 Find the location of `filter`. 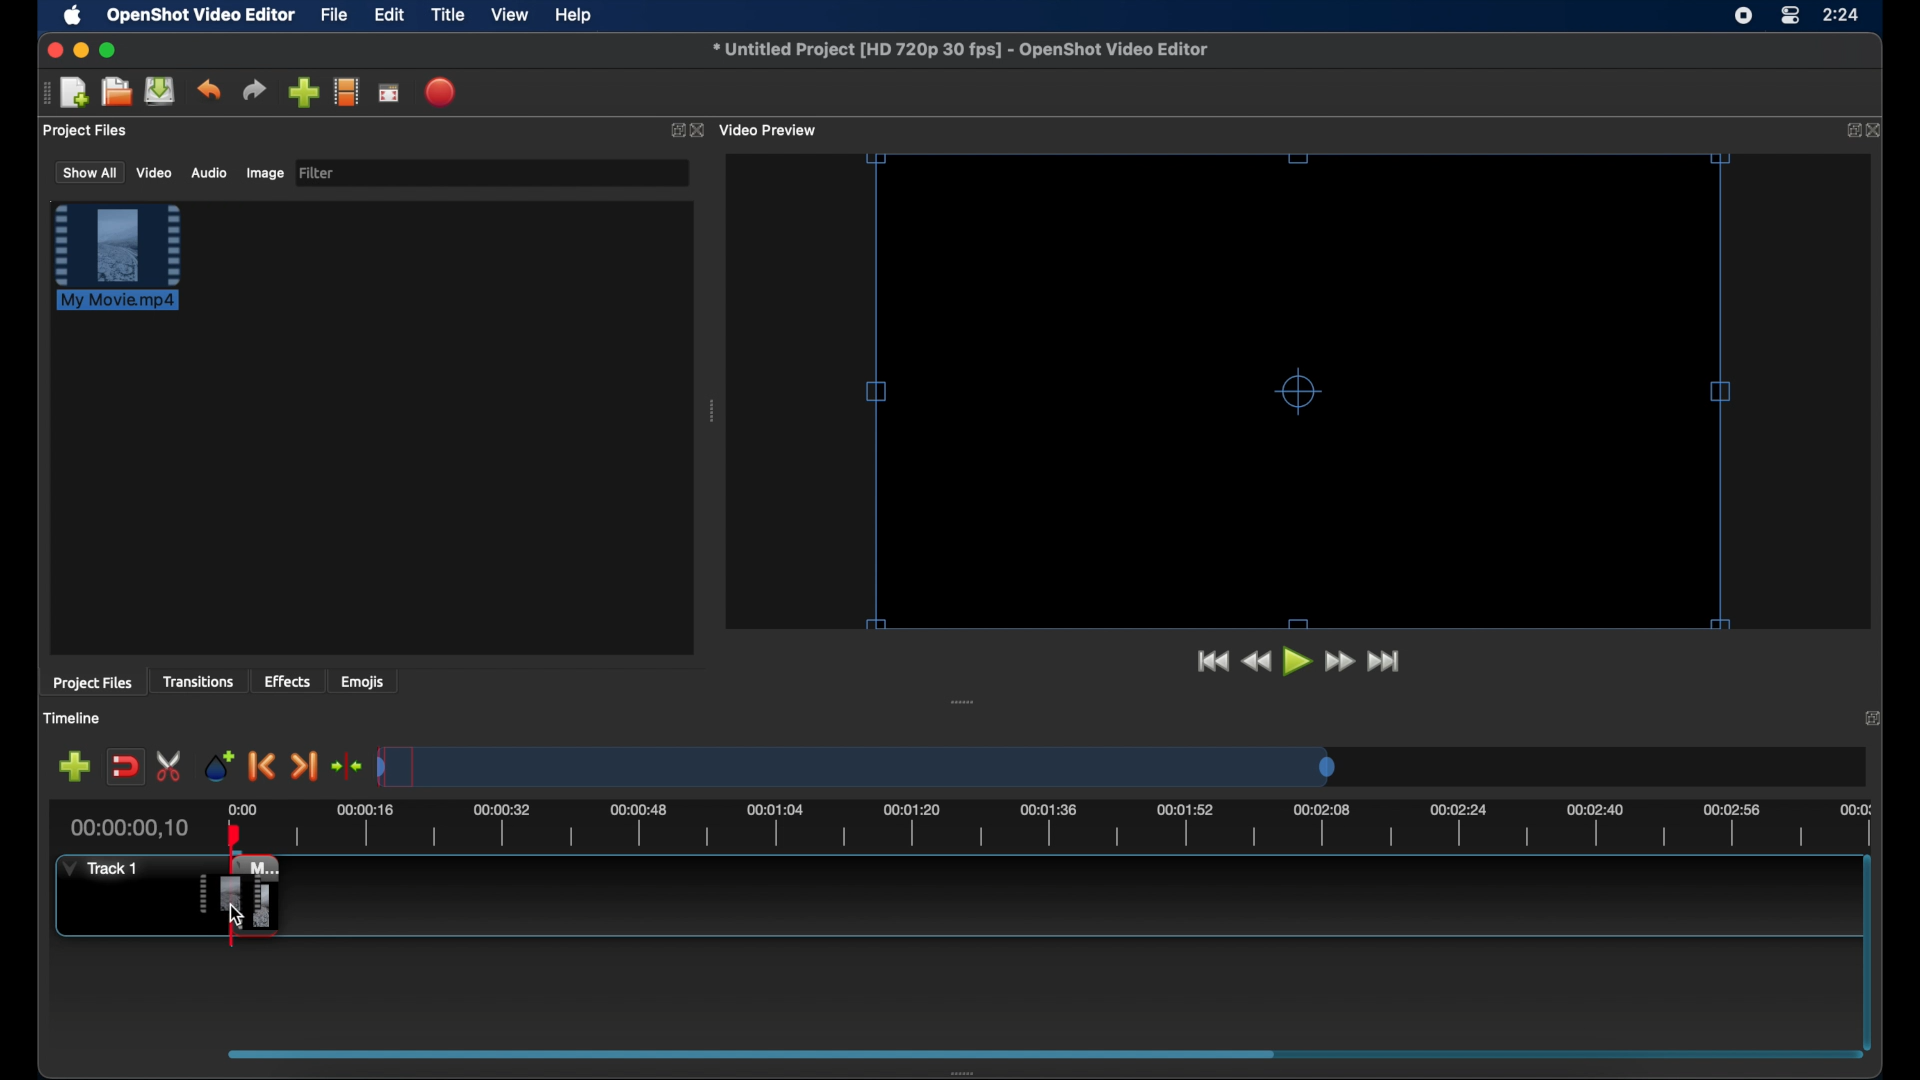

filter is located at coordinates (322, 173).